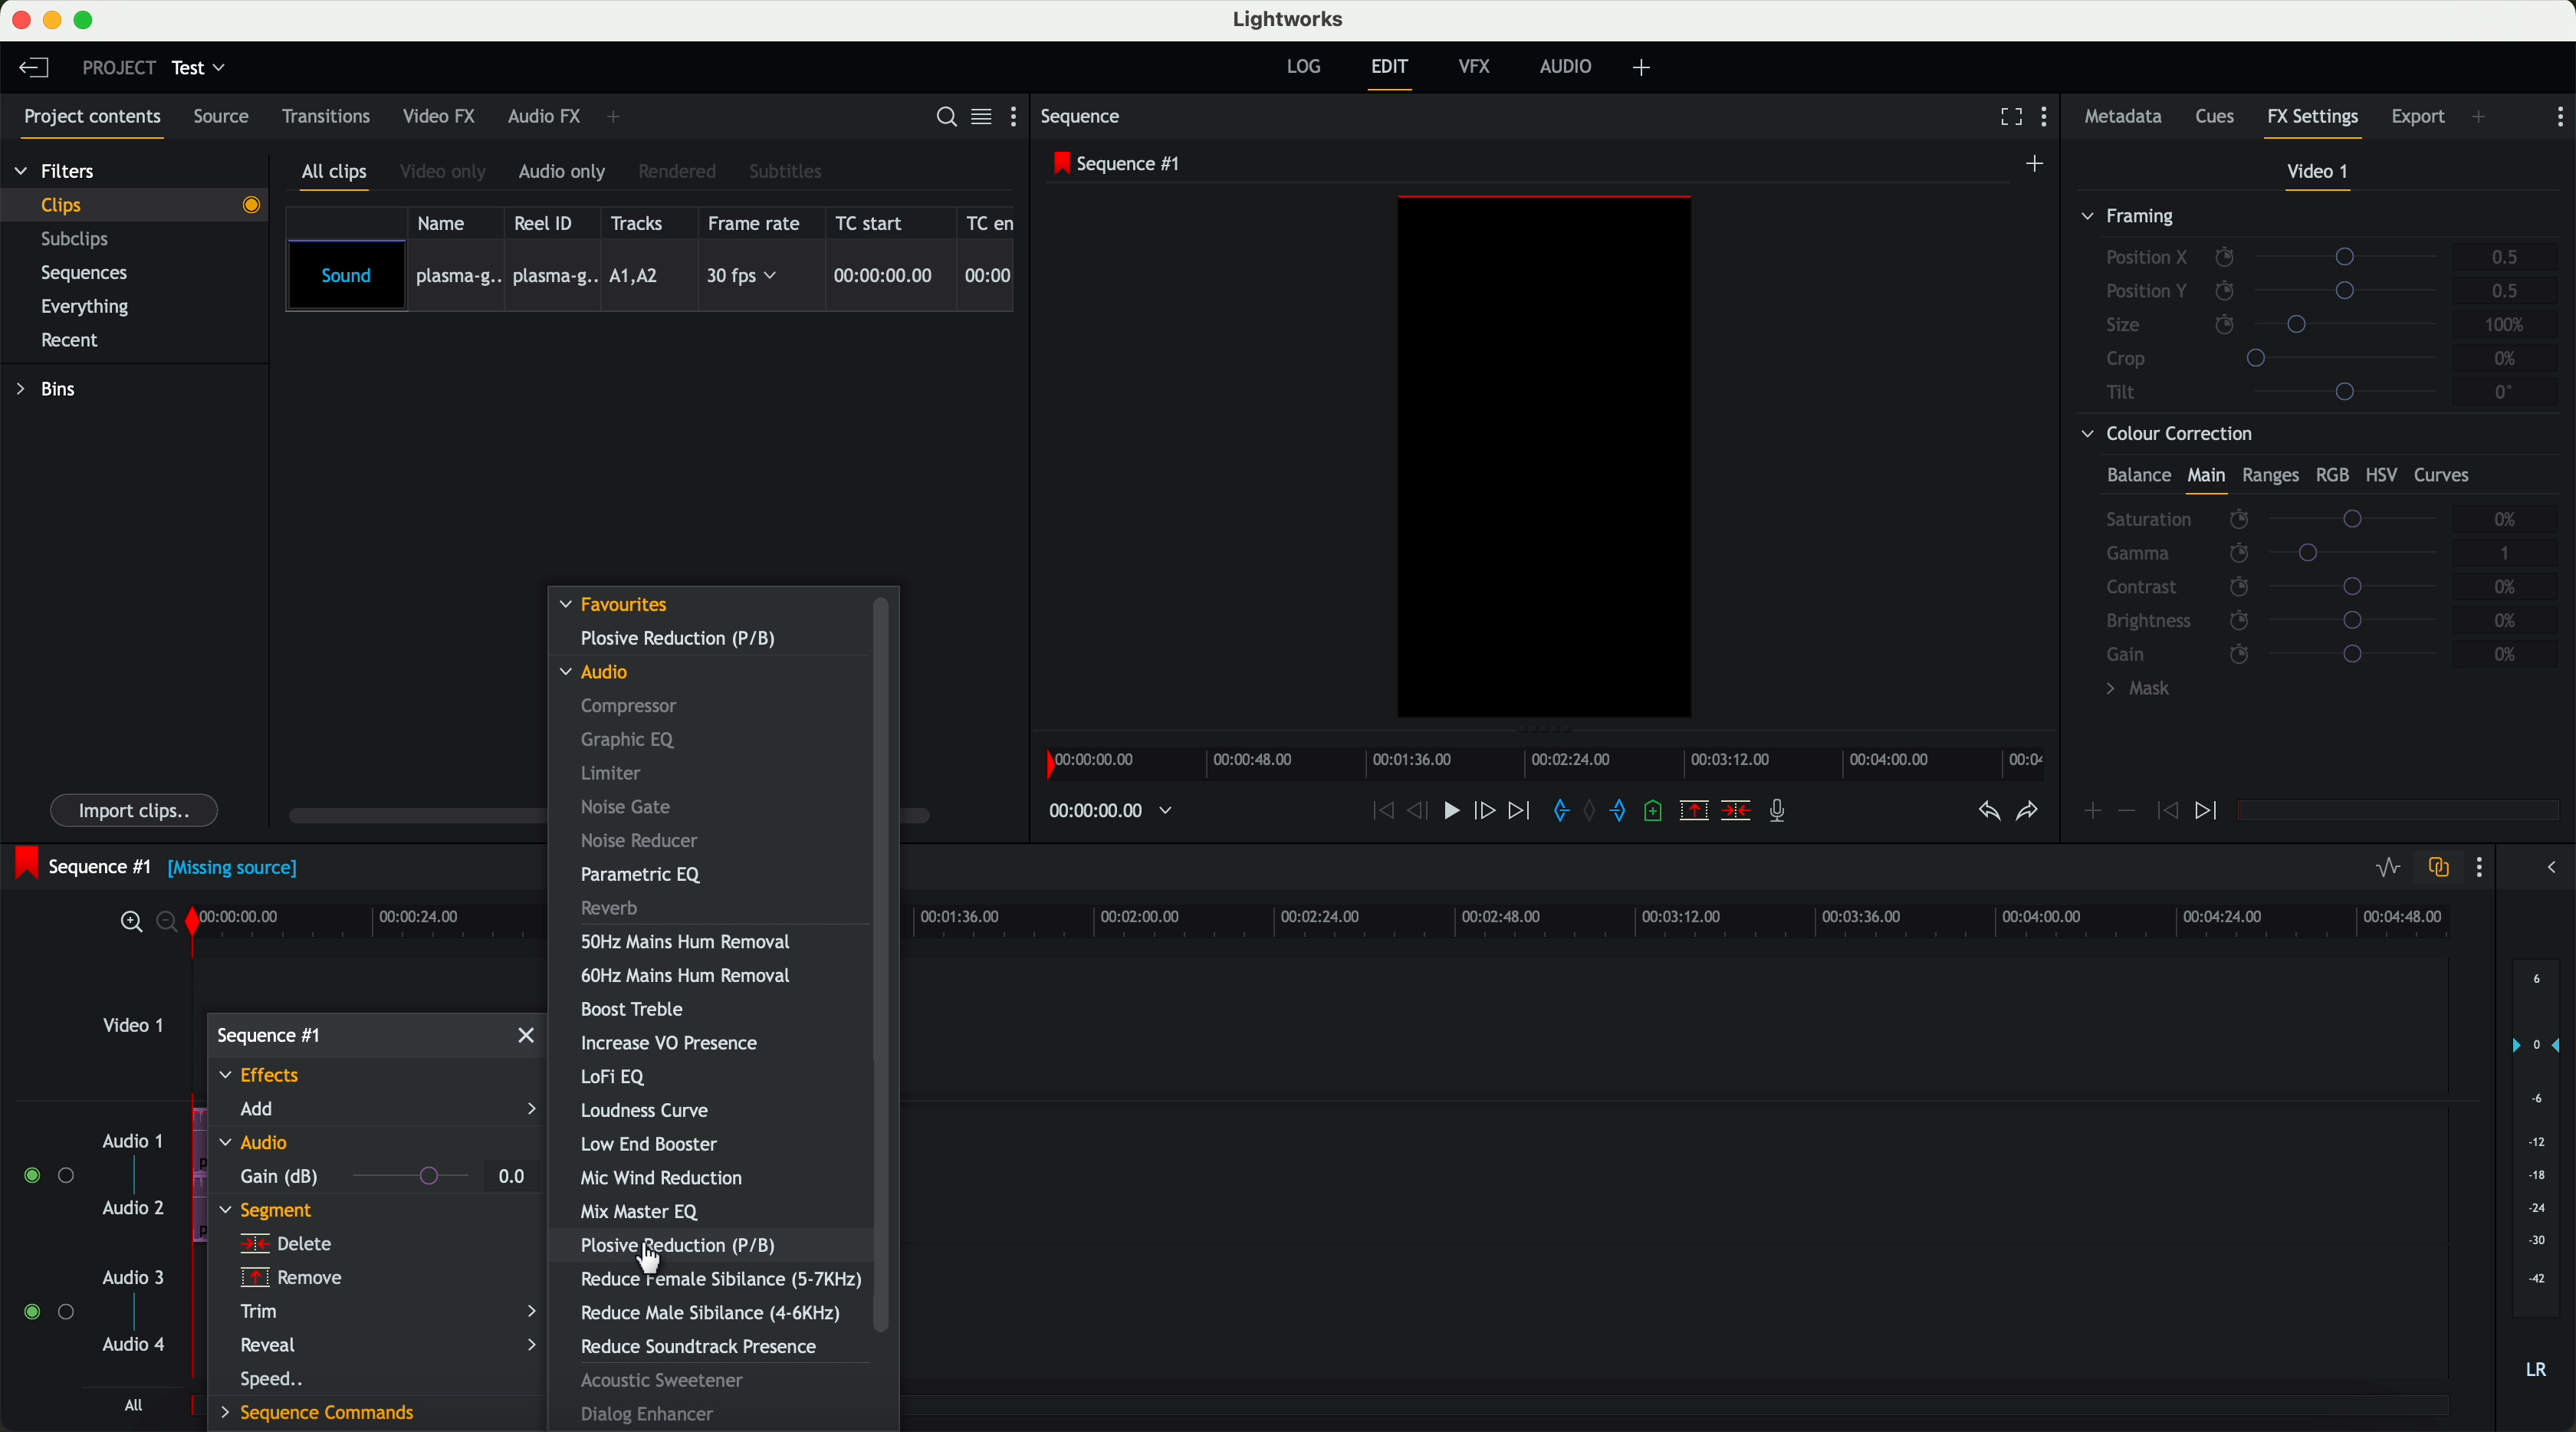 The width and height of the screenshot is (2576, 1432). Describe the element at coordinates (1986, 817) in the screenshot. I see `undo` at that location.